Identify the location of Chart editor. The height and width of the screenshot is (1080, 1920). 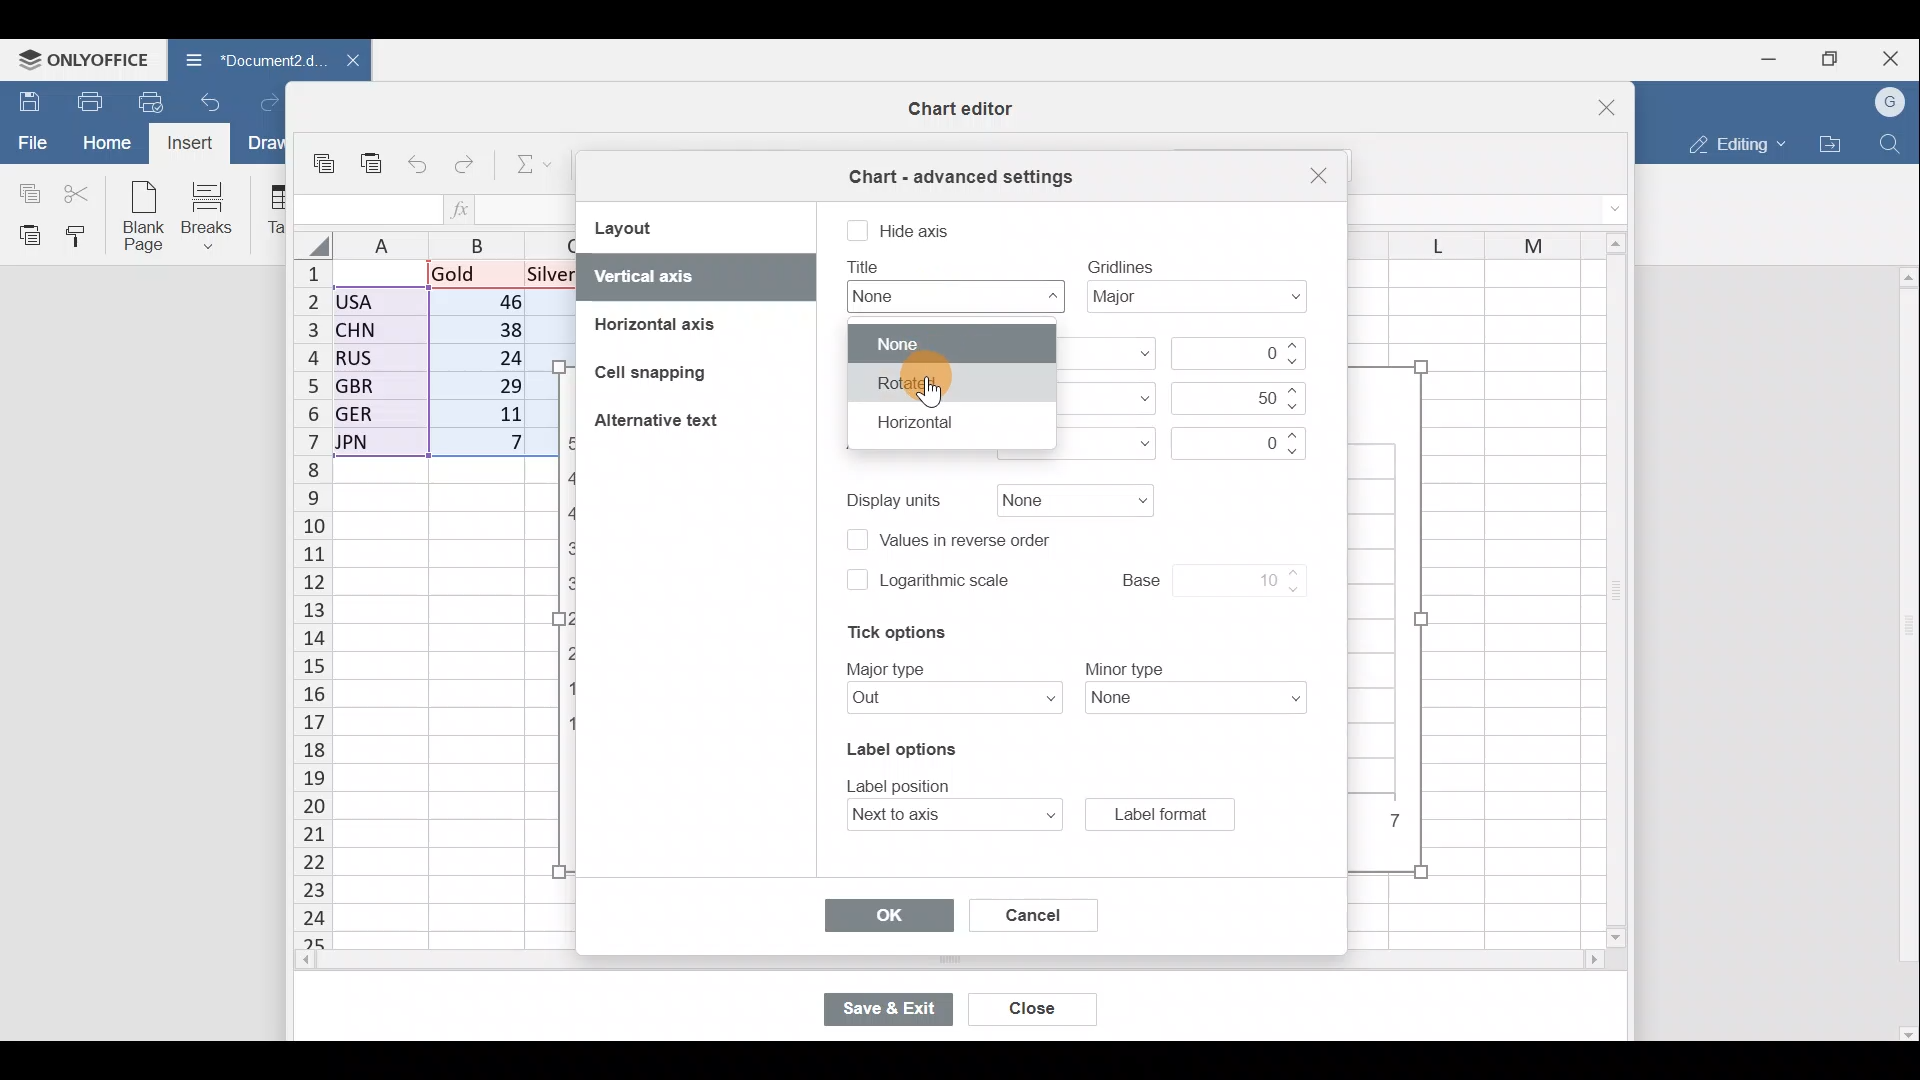
(955, 109).